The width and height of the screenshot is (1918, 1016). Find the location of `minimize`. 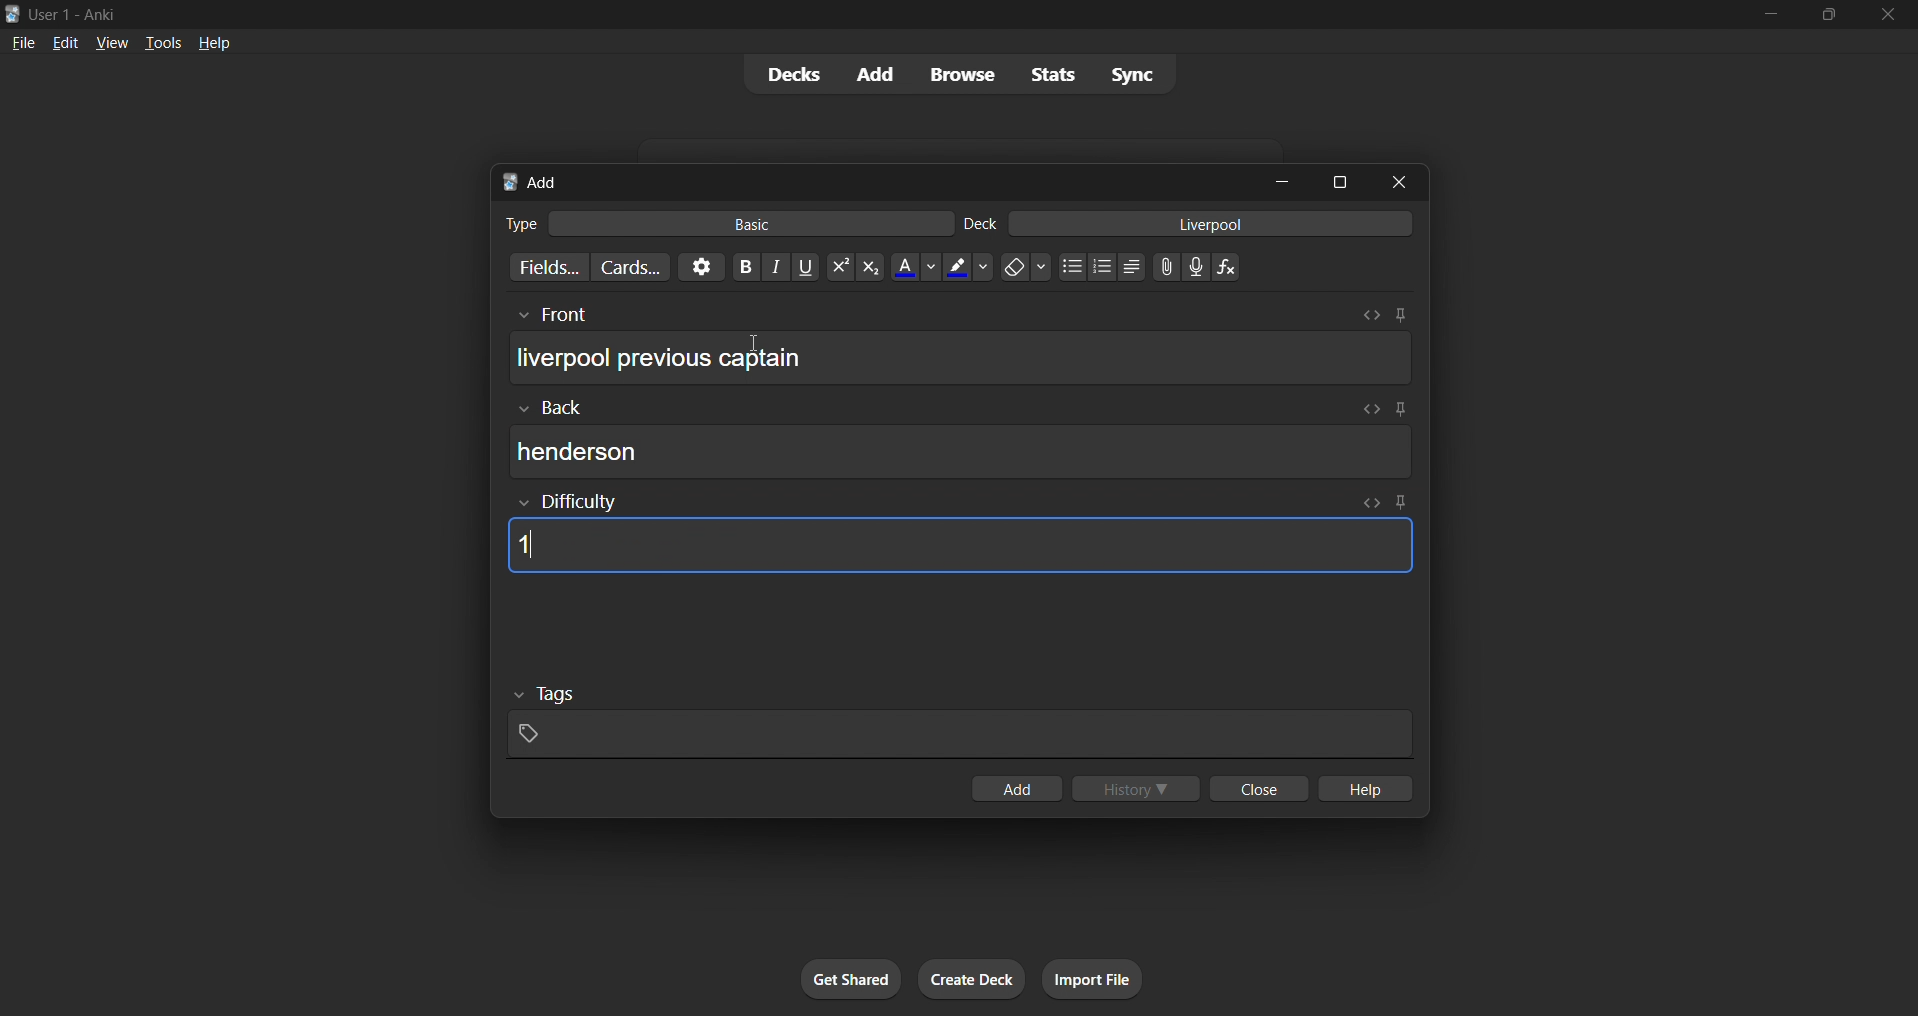

minimize is located at coordinates (1767, 16).